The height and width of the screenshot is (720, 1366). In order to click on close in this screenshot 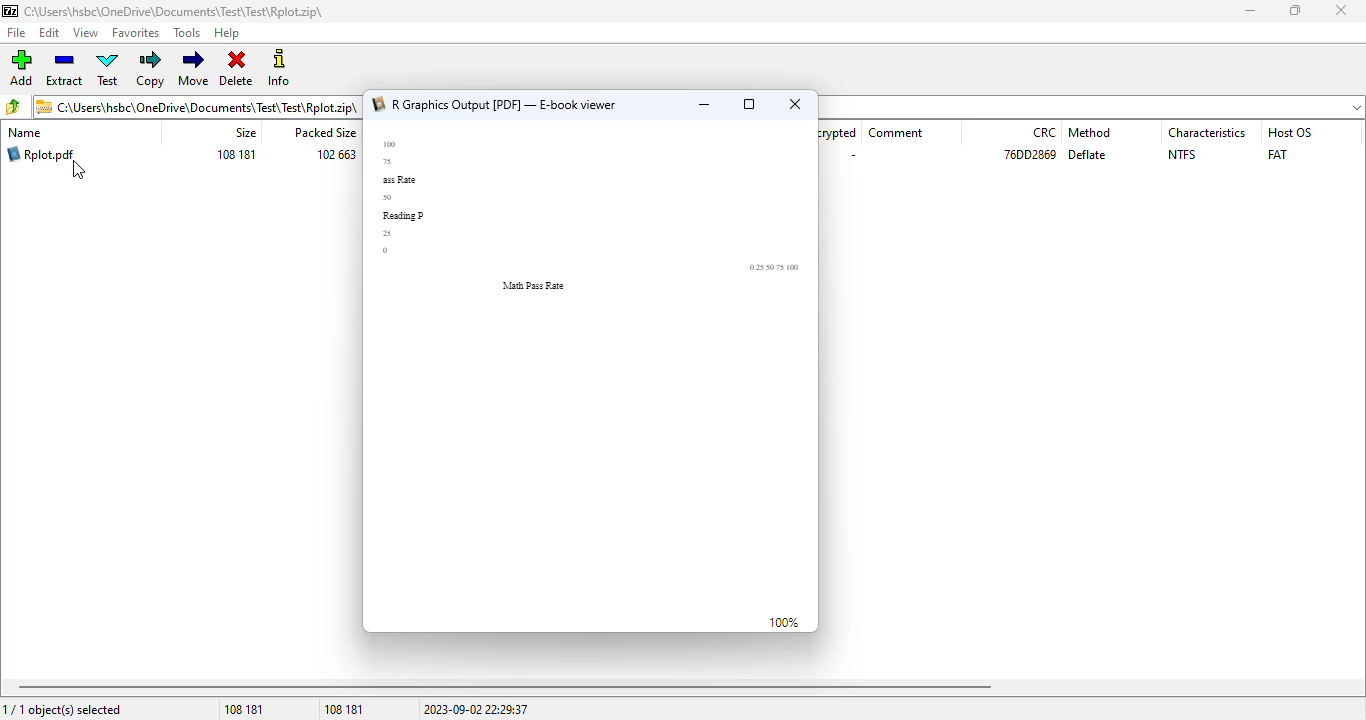, I will do `click(796, 103)`.